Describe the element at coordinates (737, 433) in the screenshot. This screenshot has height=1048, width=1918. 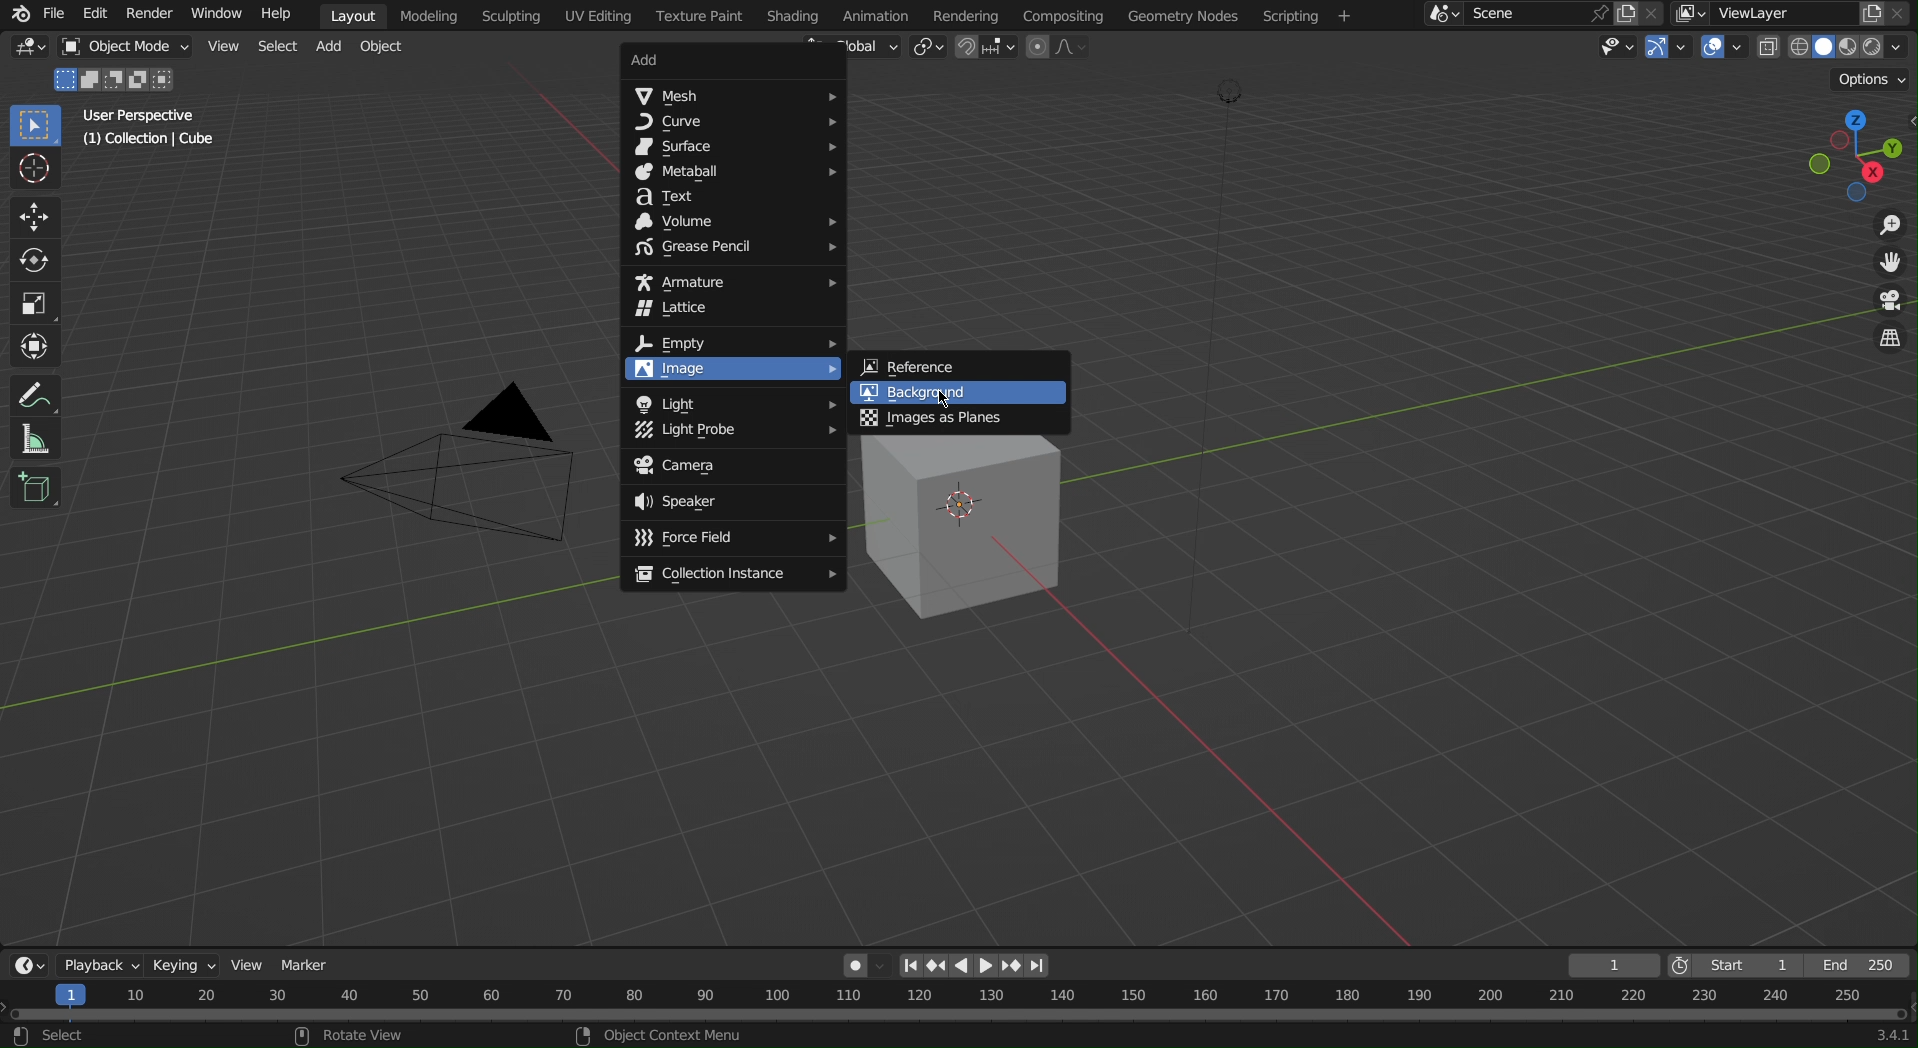
I see `Light` at that location.